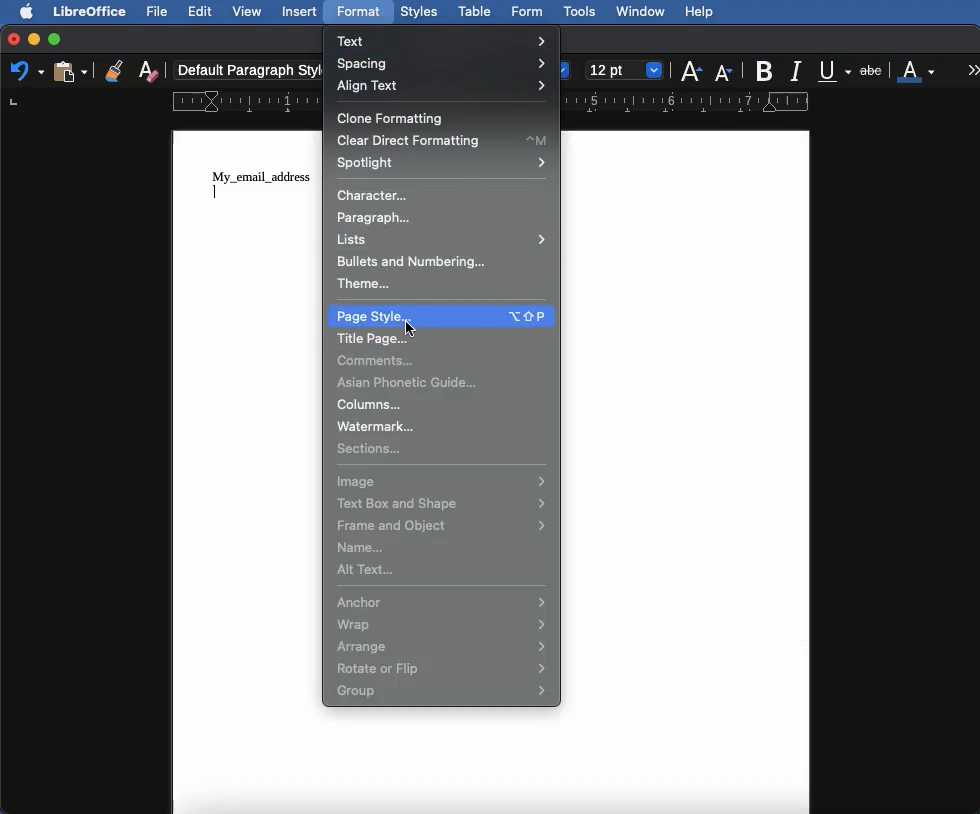 This screenshot has width=980, height=814. Describe the element at coordinates (26, 70) in the screenshot. I see `Undo` at that location.